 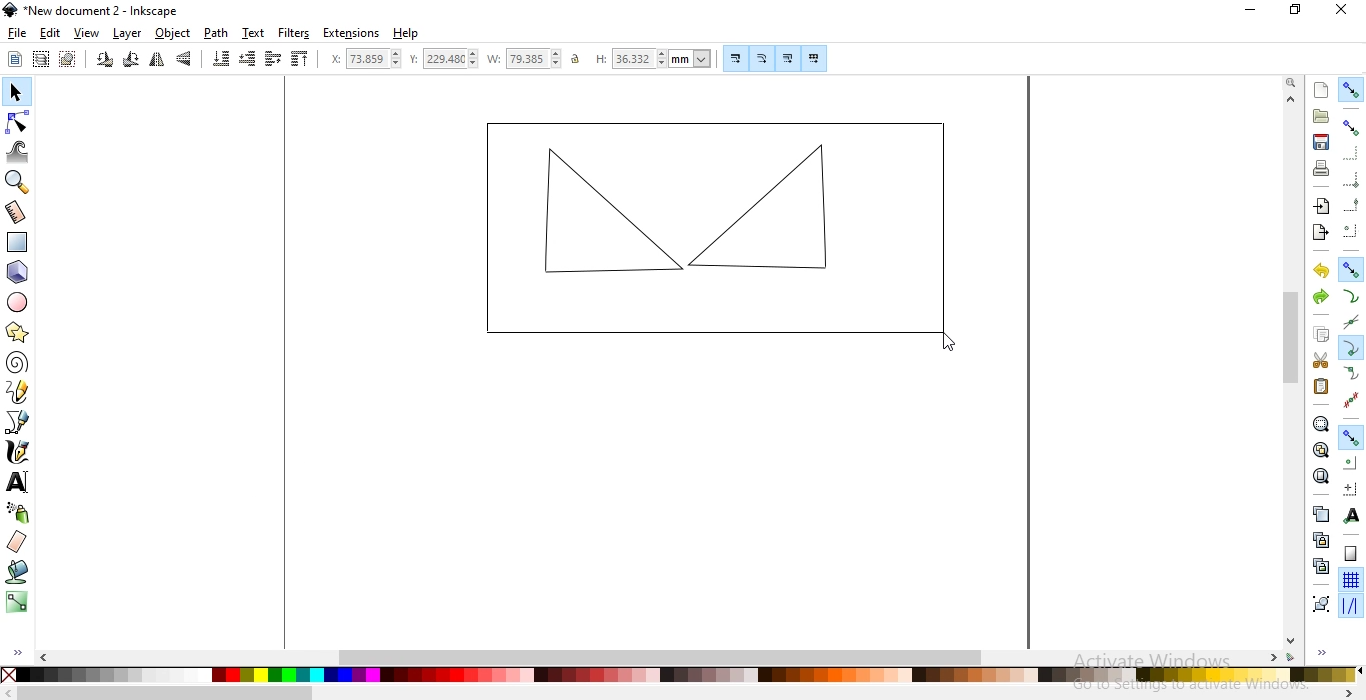 What do you see at coordinates (1321, 117) in the screenshot?
I see `open an existing document` at bounding box center [1321, 117].